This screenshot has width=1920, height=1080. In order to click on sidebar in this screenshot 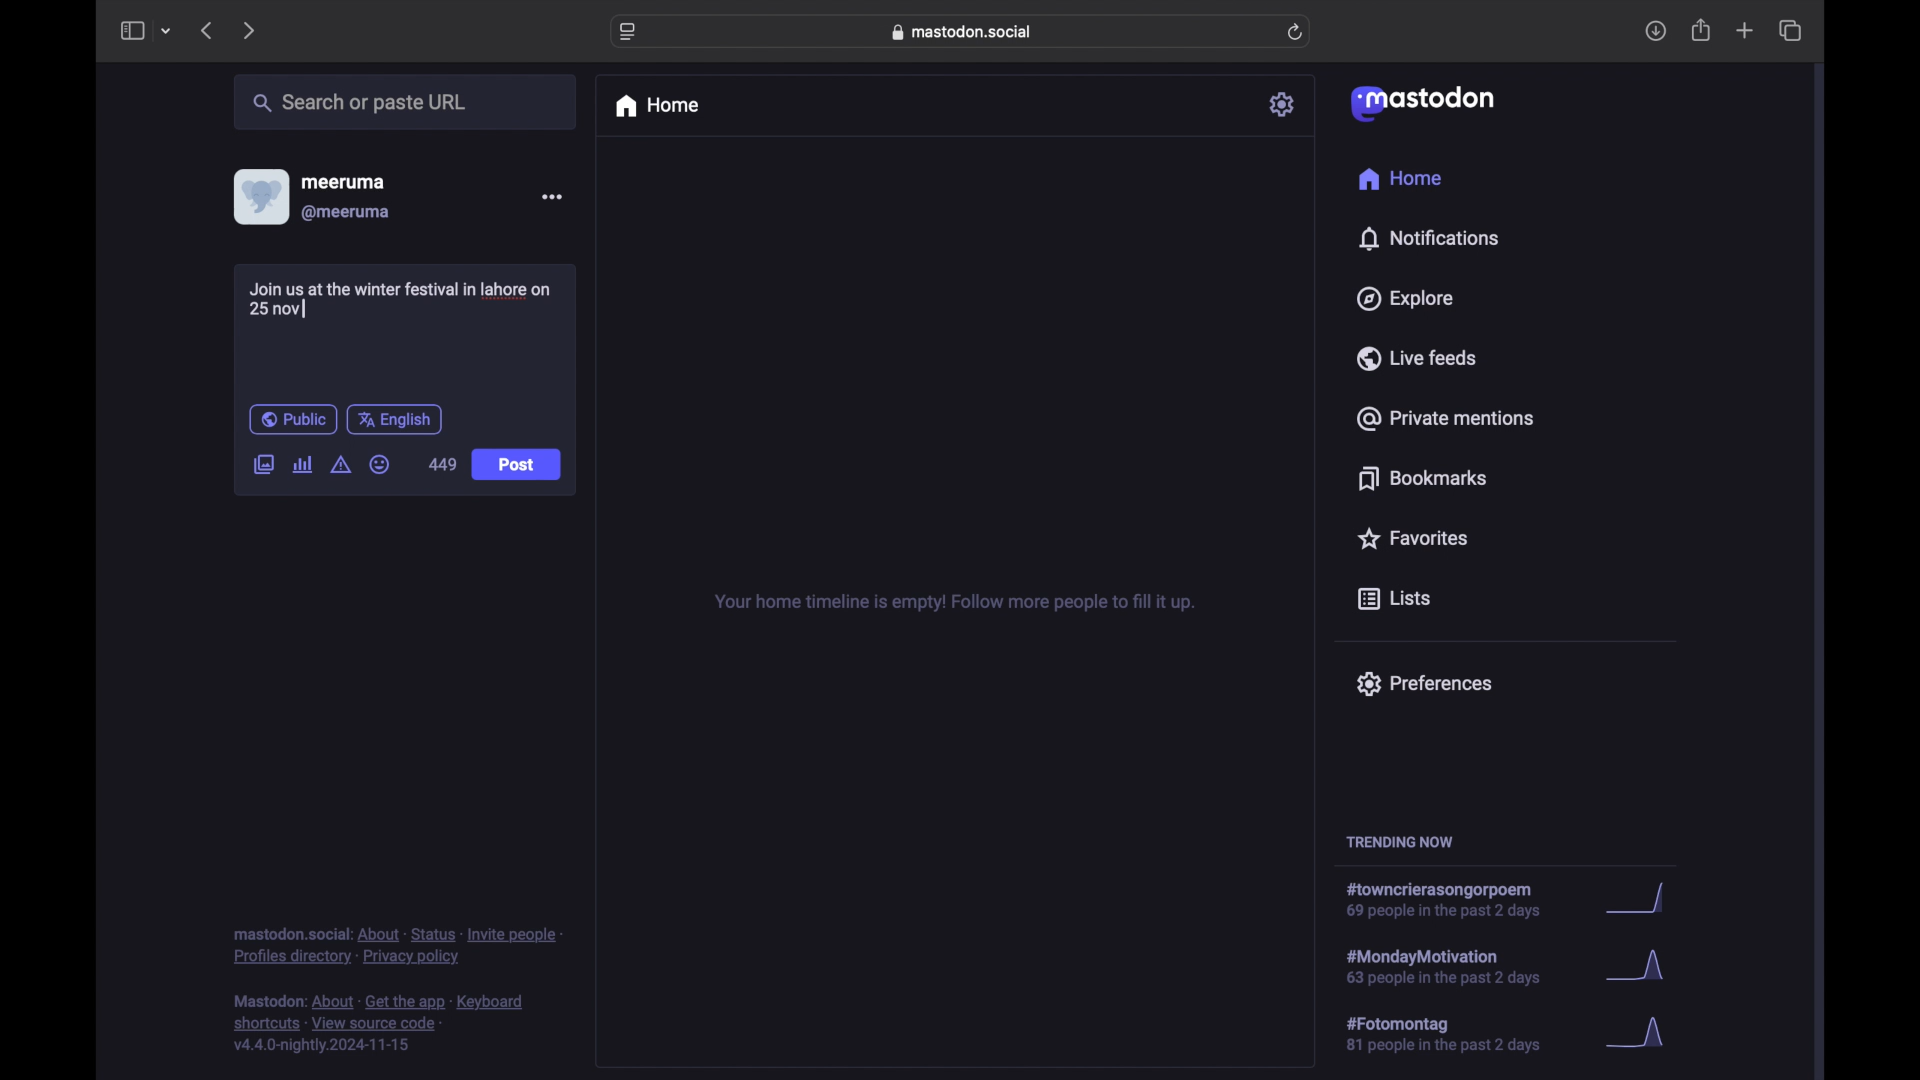, I will do `click(131, 30)`.